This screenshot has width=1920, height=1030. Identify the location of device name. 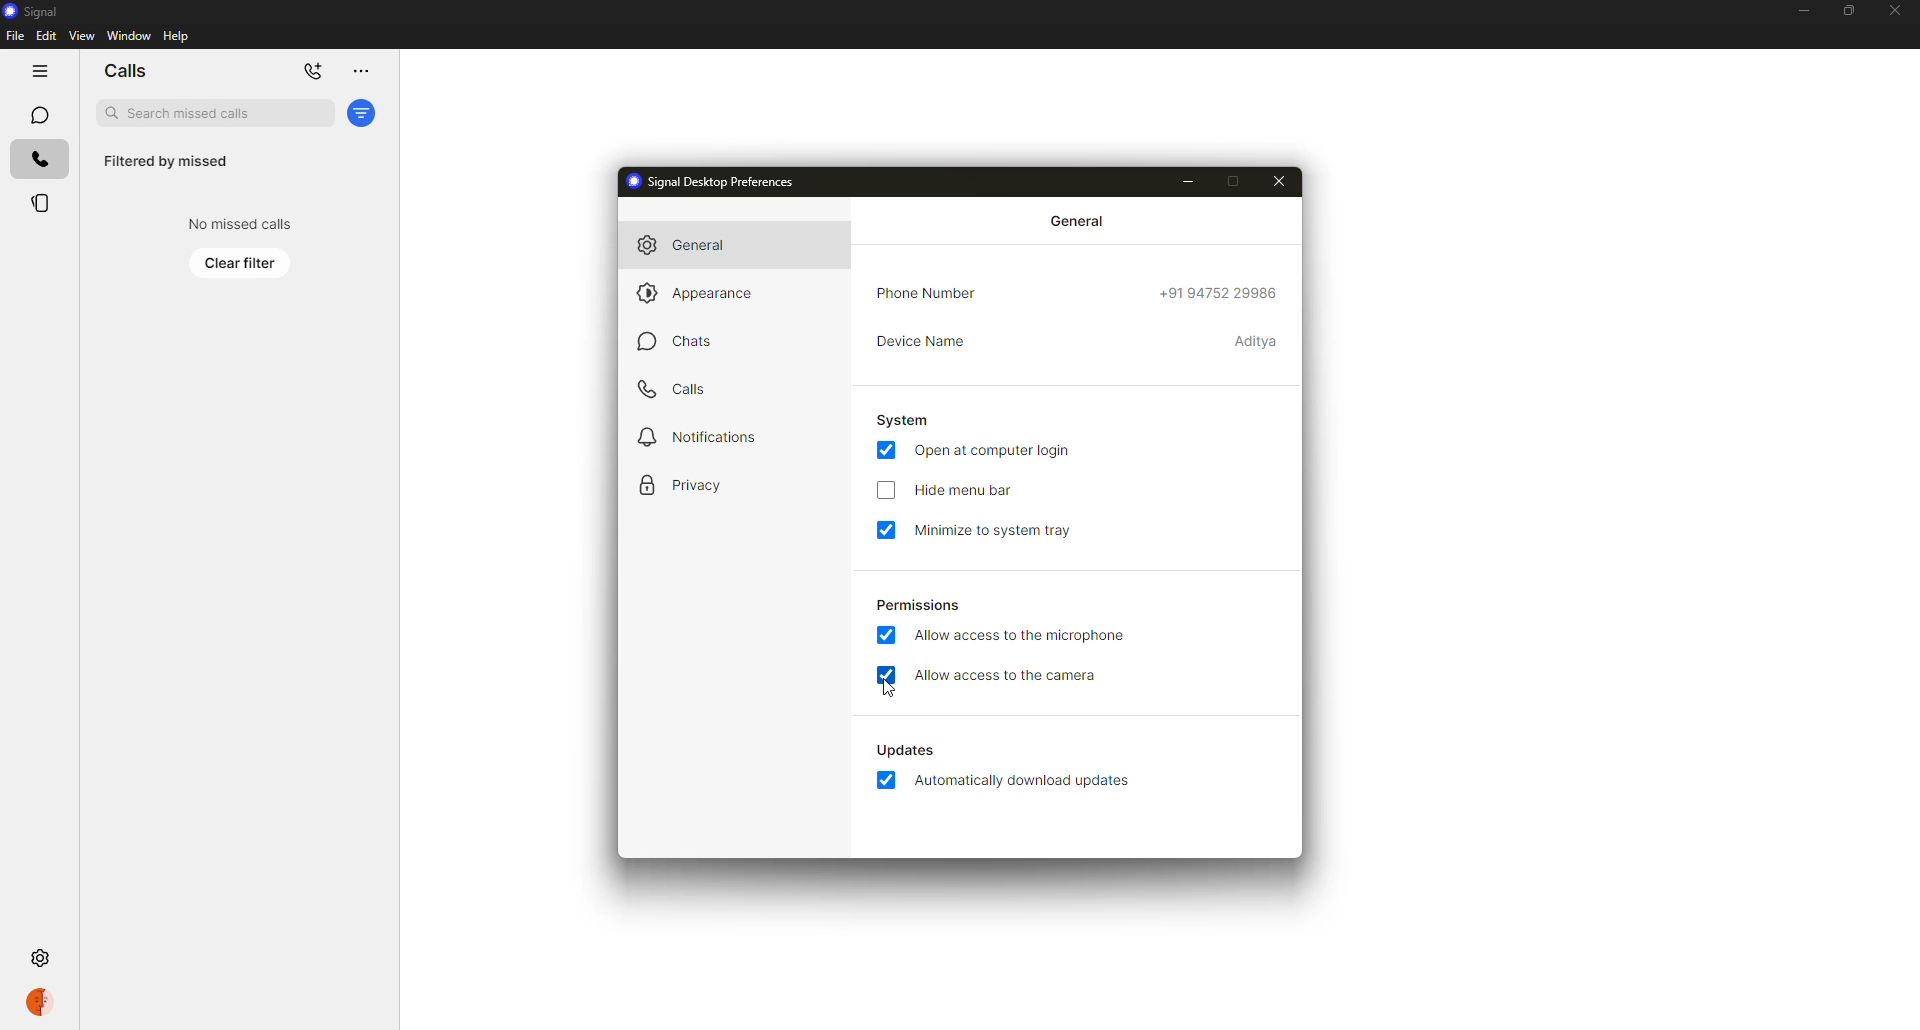
(1258, 341).